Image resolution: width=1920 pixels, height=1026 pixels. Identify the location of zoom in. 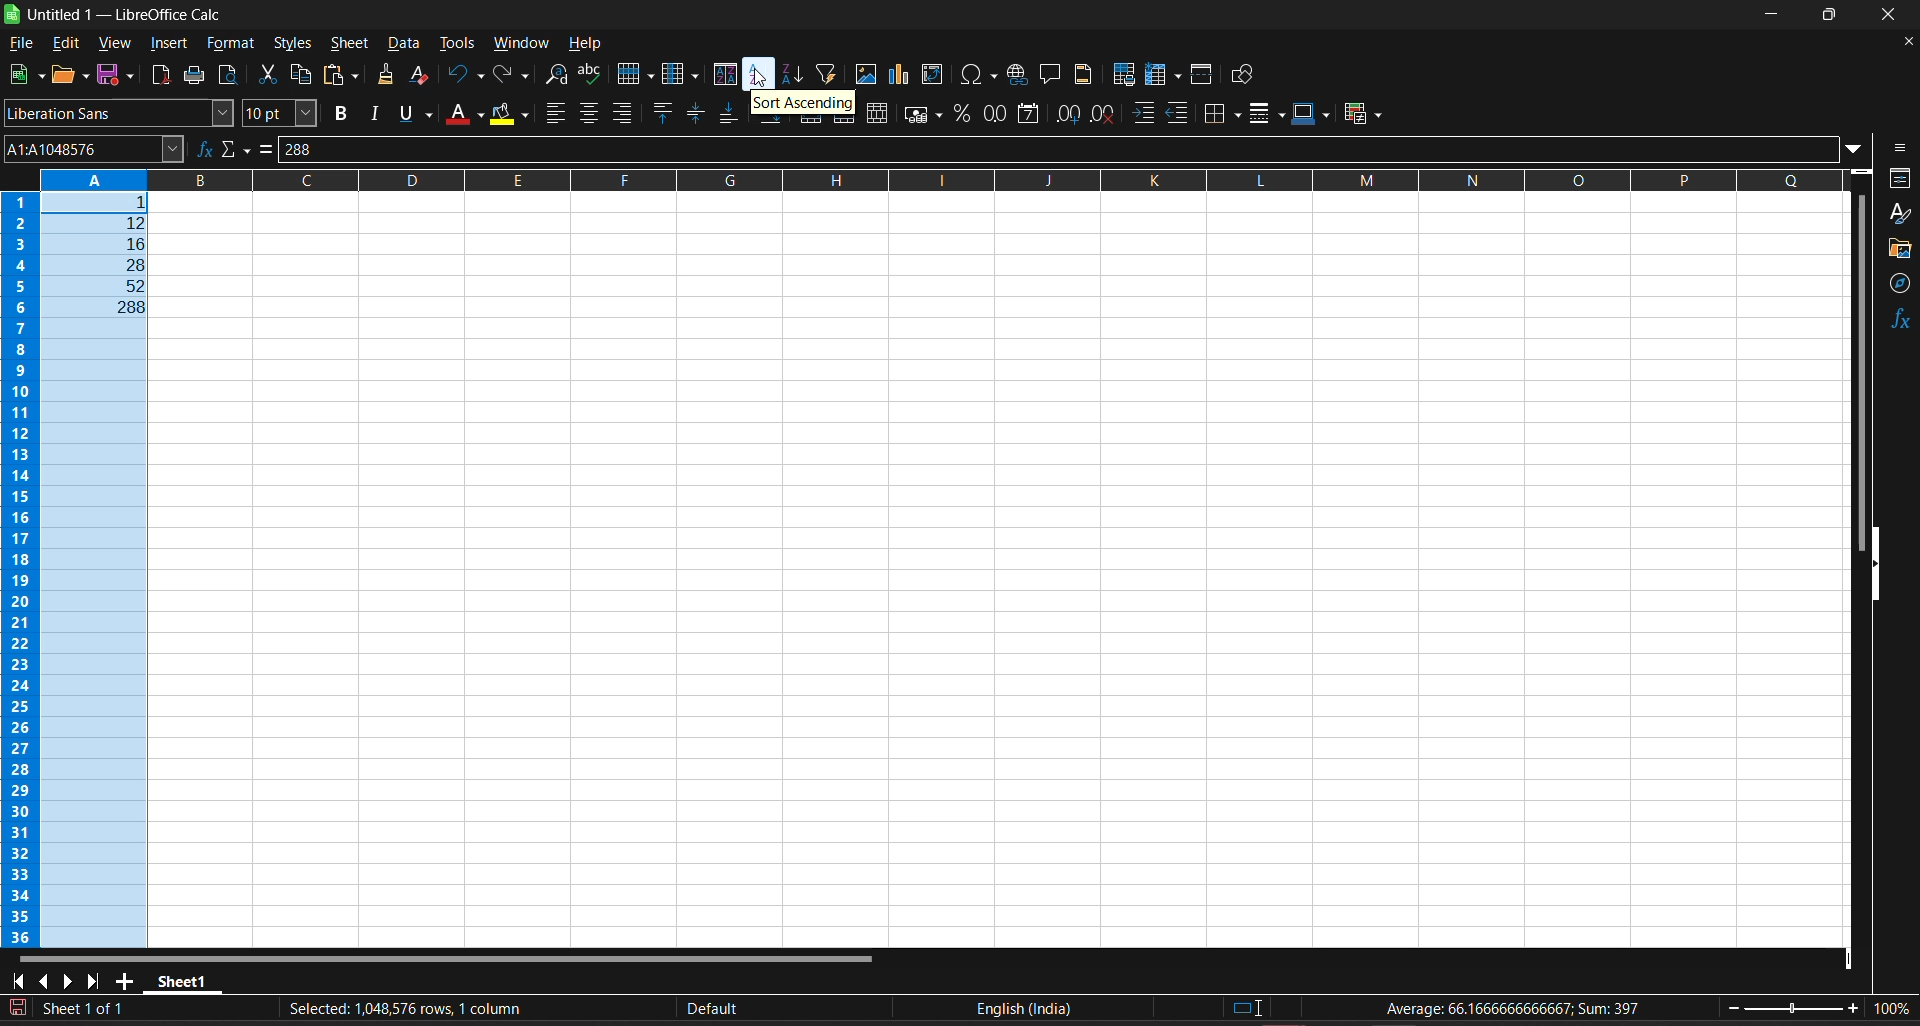
(1859, 1010).